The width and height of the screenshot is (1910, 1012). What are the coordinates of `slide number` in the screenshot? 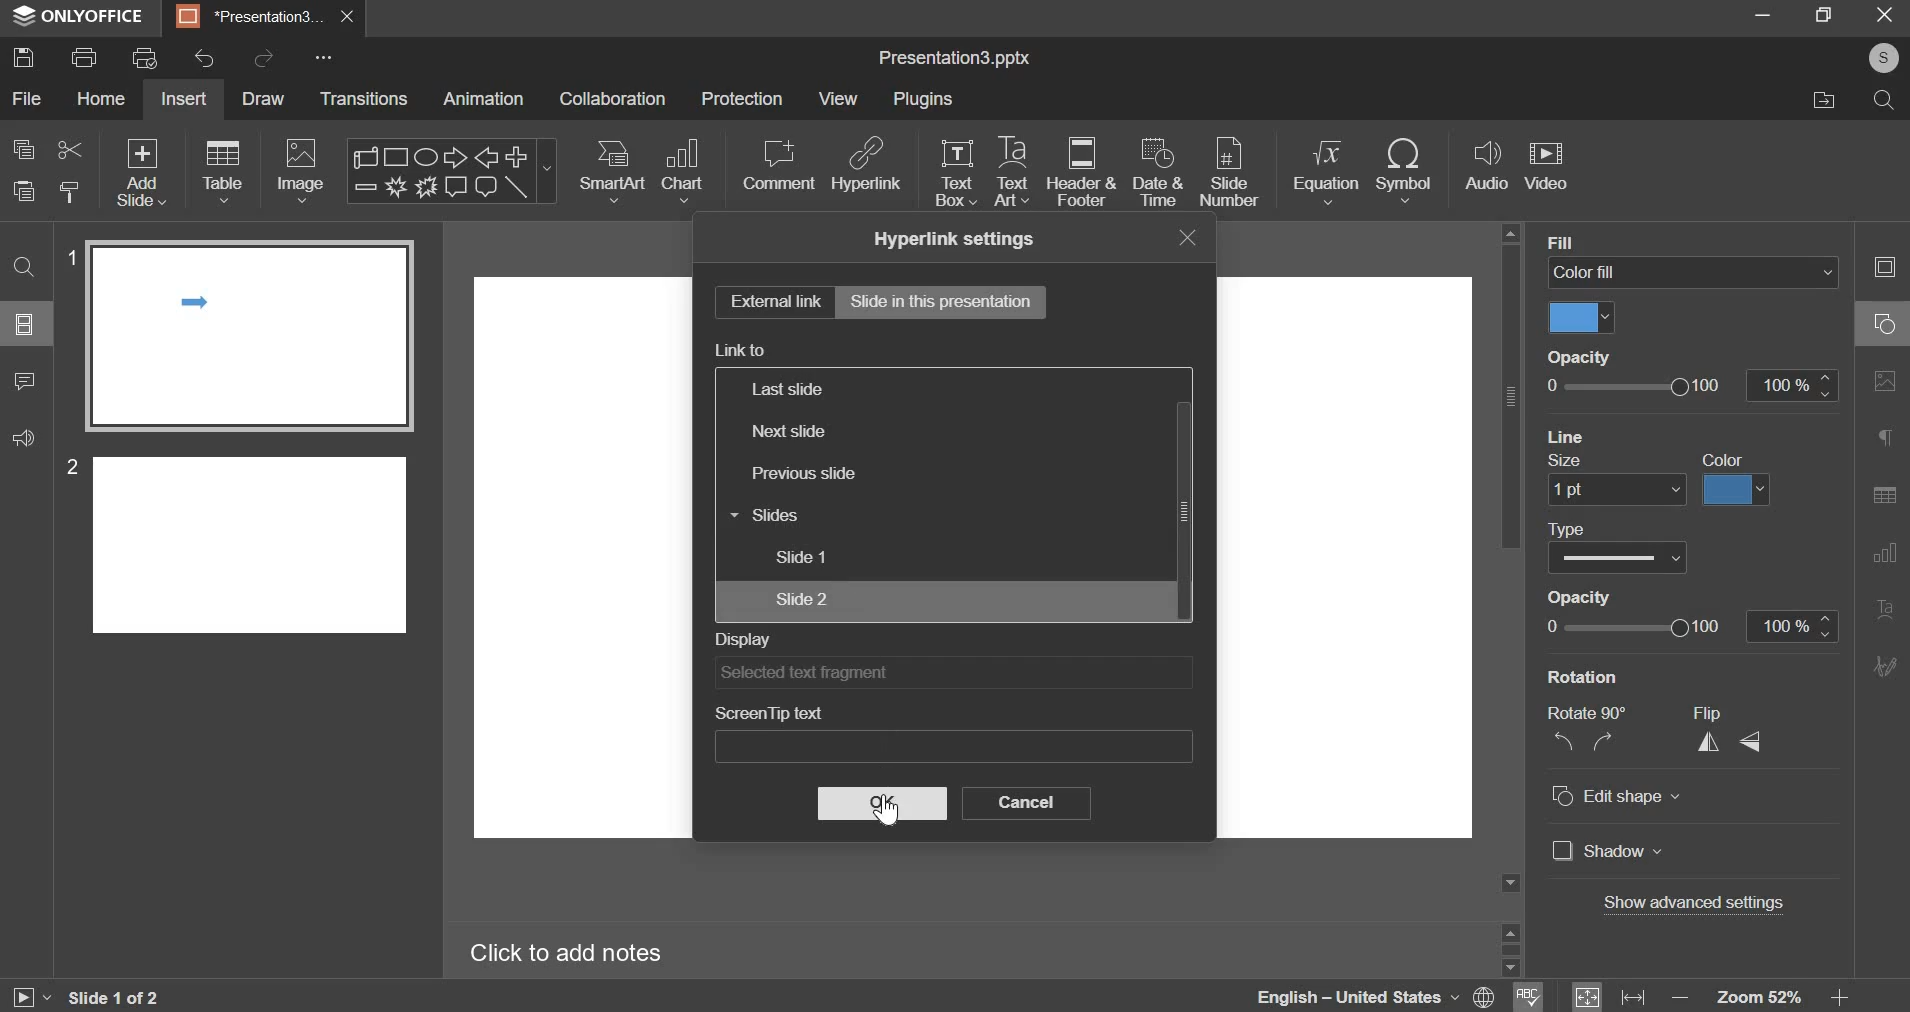 It's located at (67, 466).